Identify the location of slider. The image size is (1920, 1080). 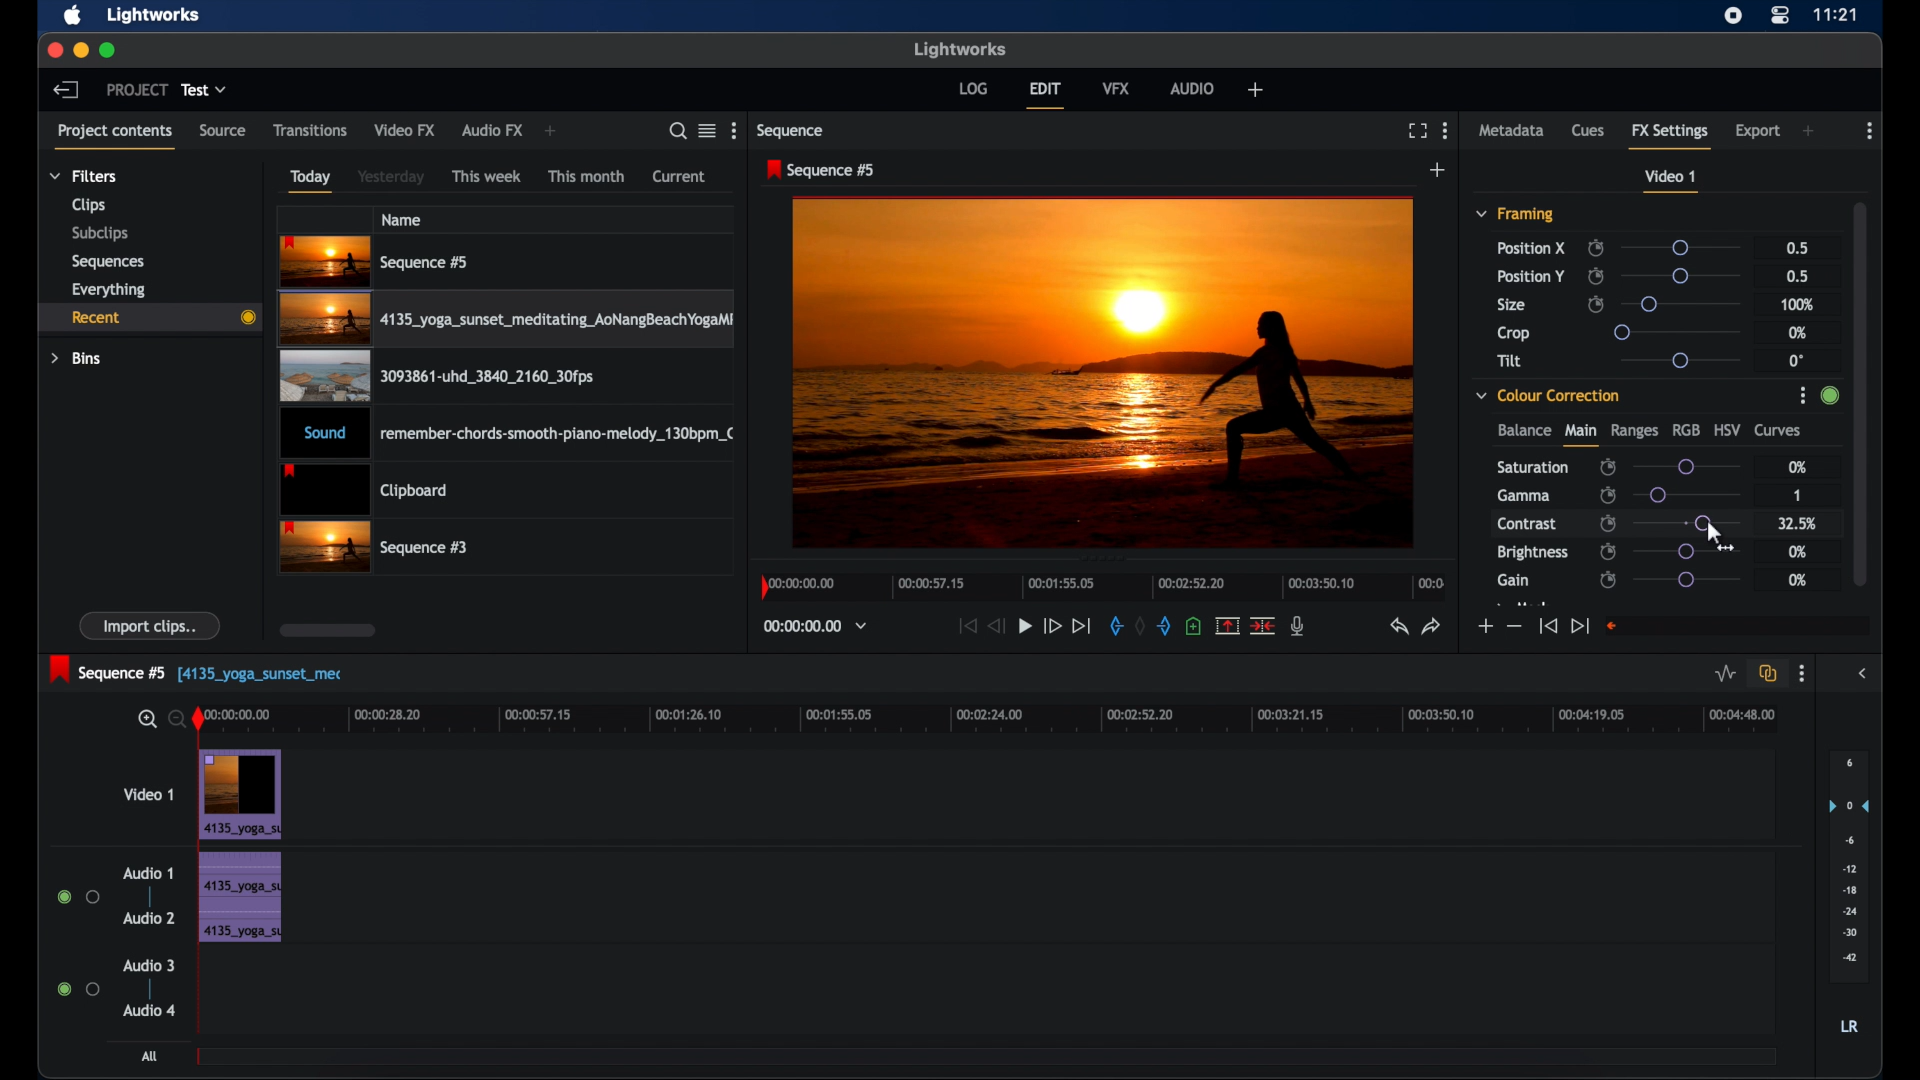
(1687, 580).